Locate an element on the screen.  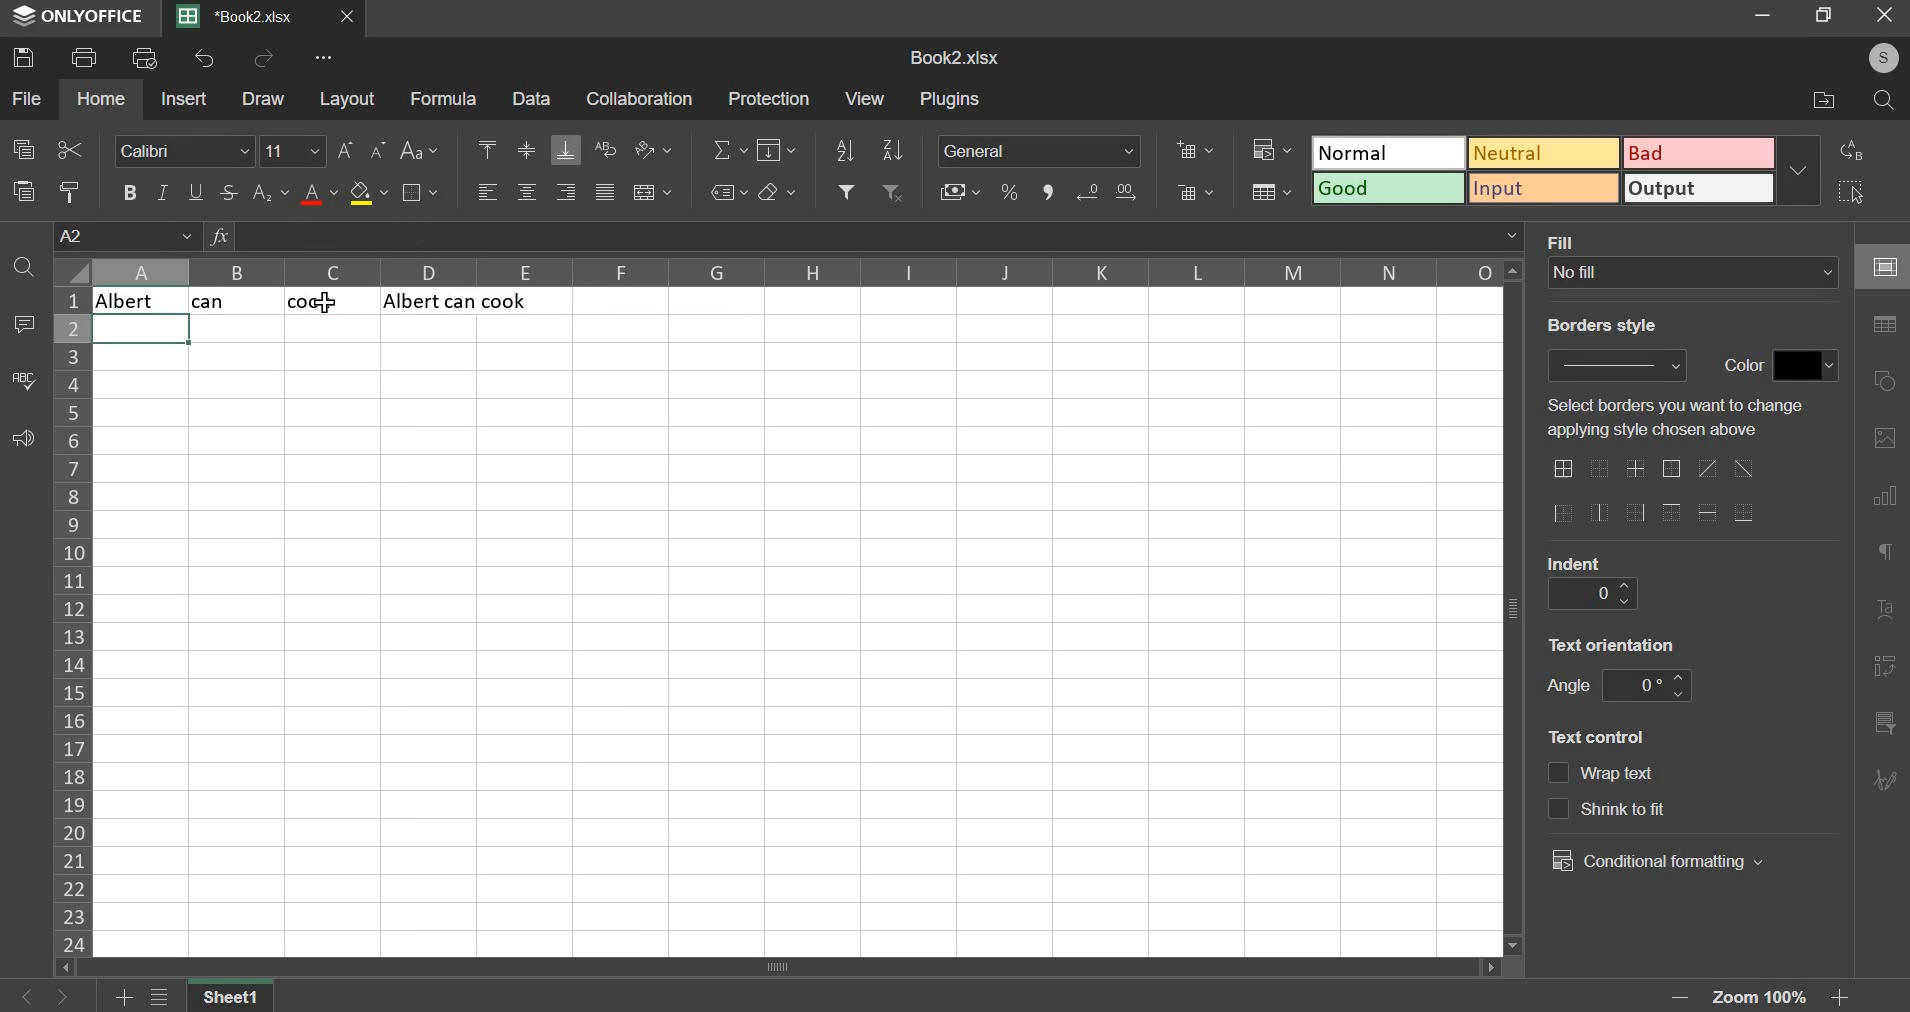
text is located at coordinates (1568, 241).